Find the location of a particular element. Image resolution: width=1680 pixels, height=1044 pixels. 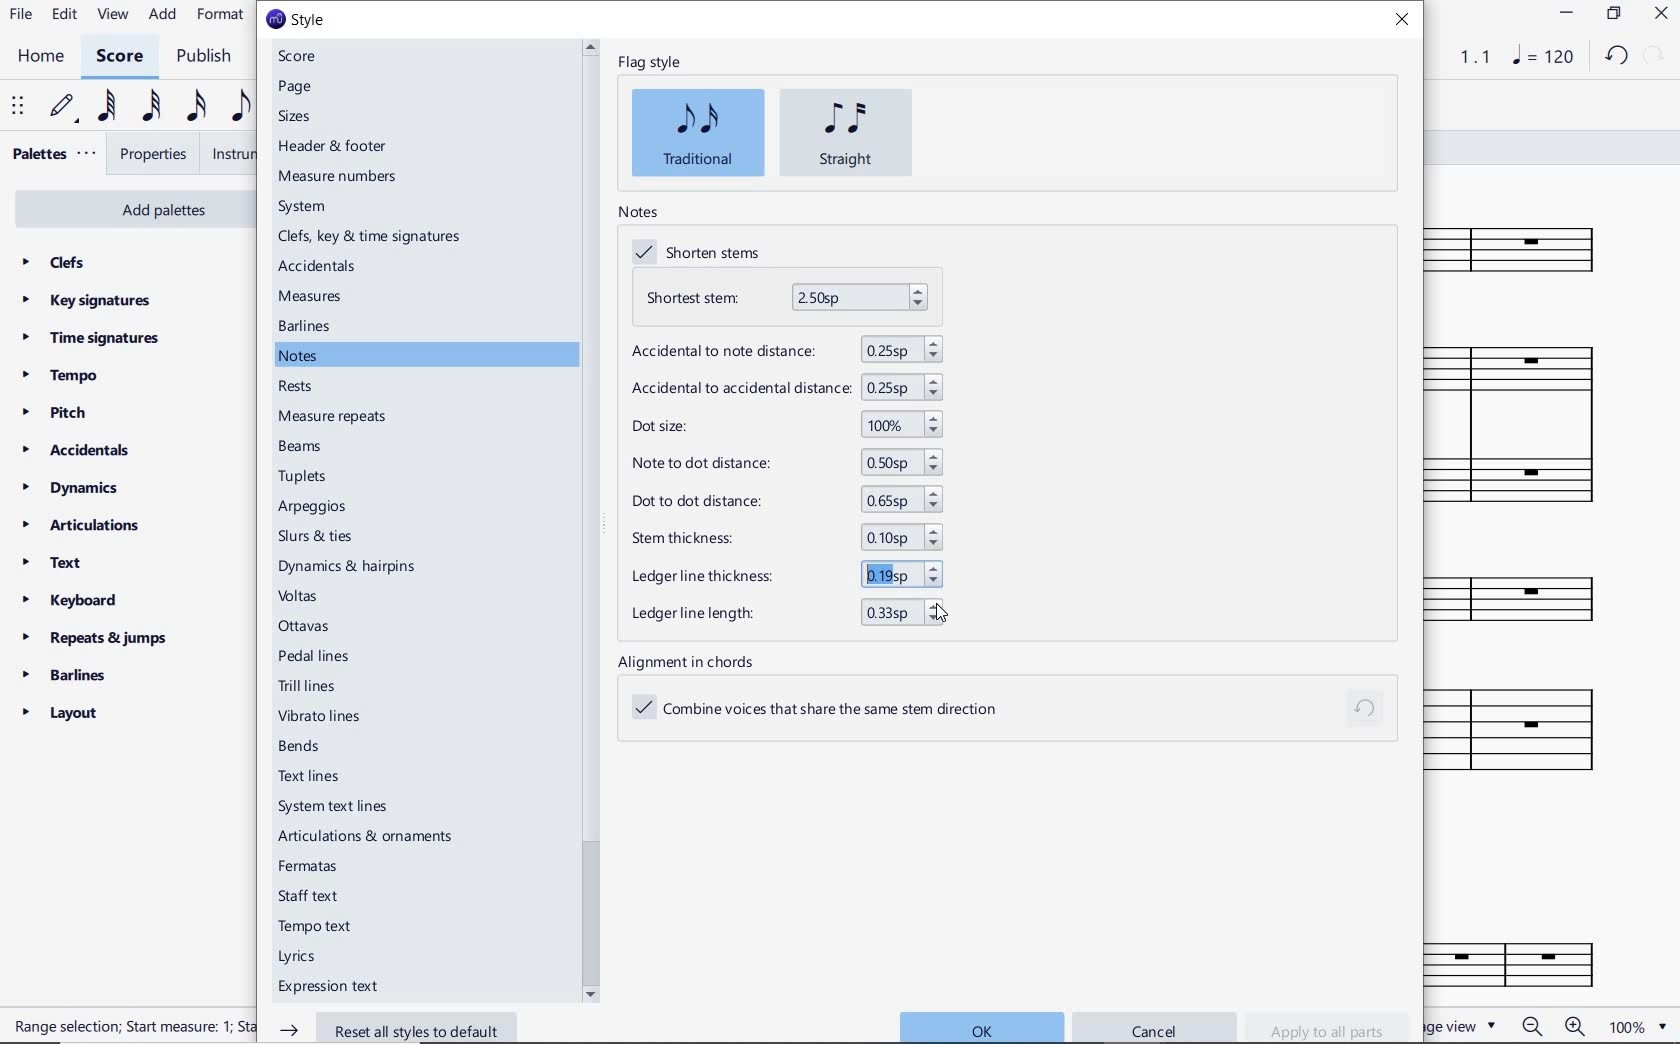

ottavas is located at coordinates (311, 626).